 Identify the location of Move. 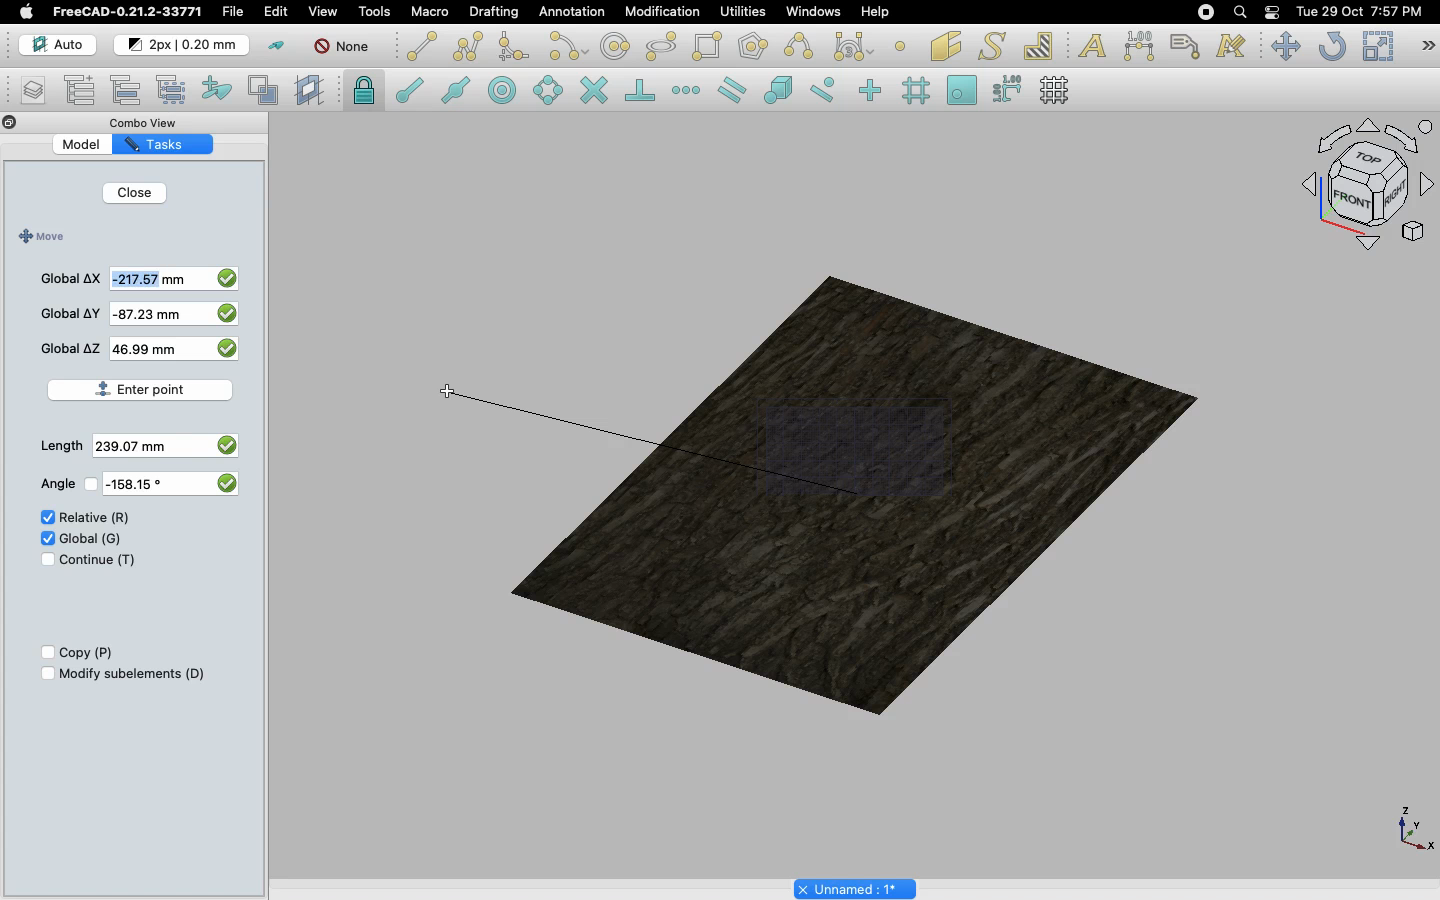
(1285, 46).